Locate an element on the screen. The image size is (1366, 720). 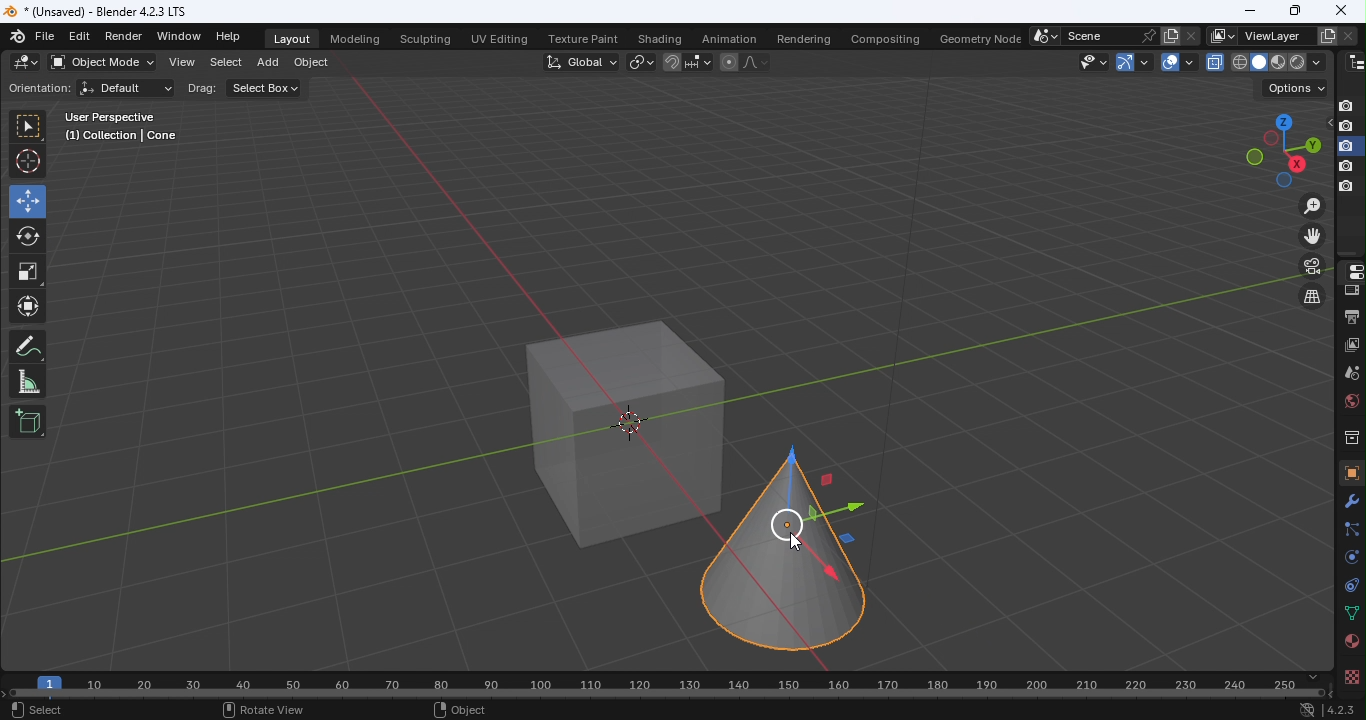
texture is located at coordinates (1350, 676).